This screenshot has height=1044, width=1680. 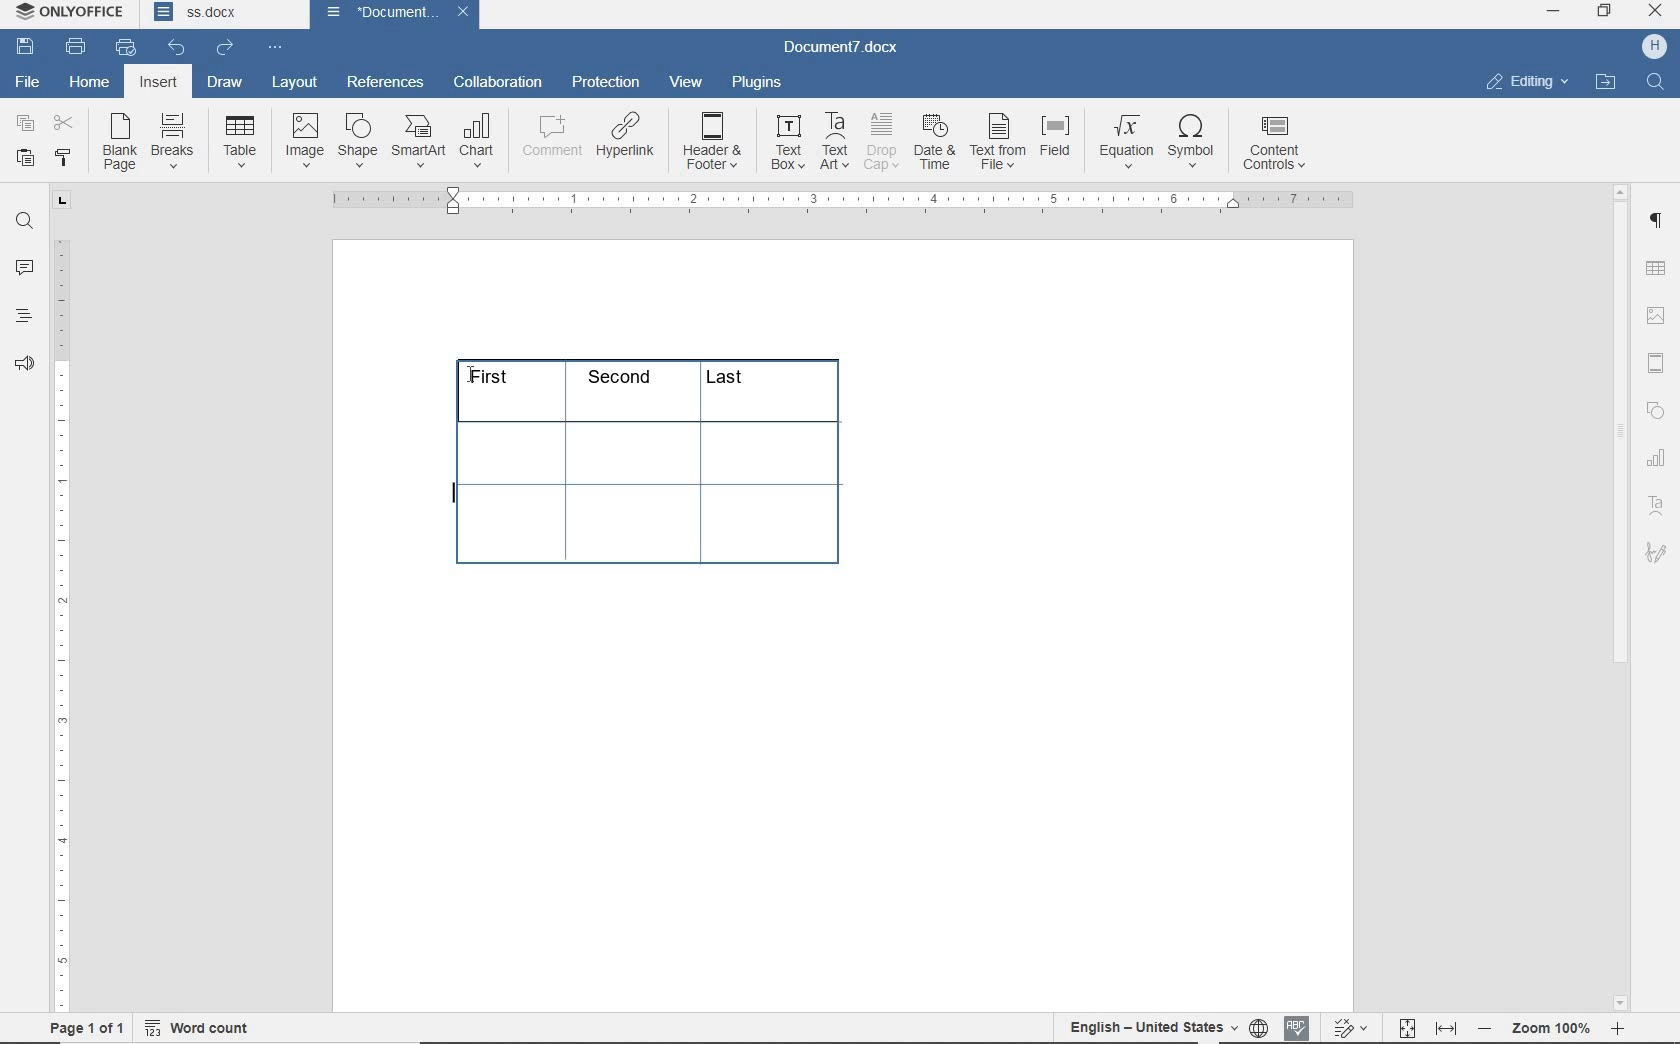 I want to click on draw, so click(x=223, y=82).